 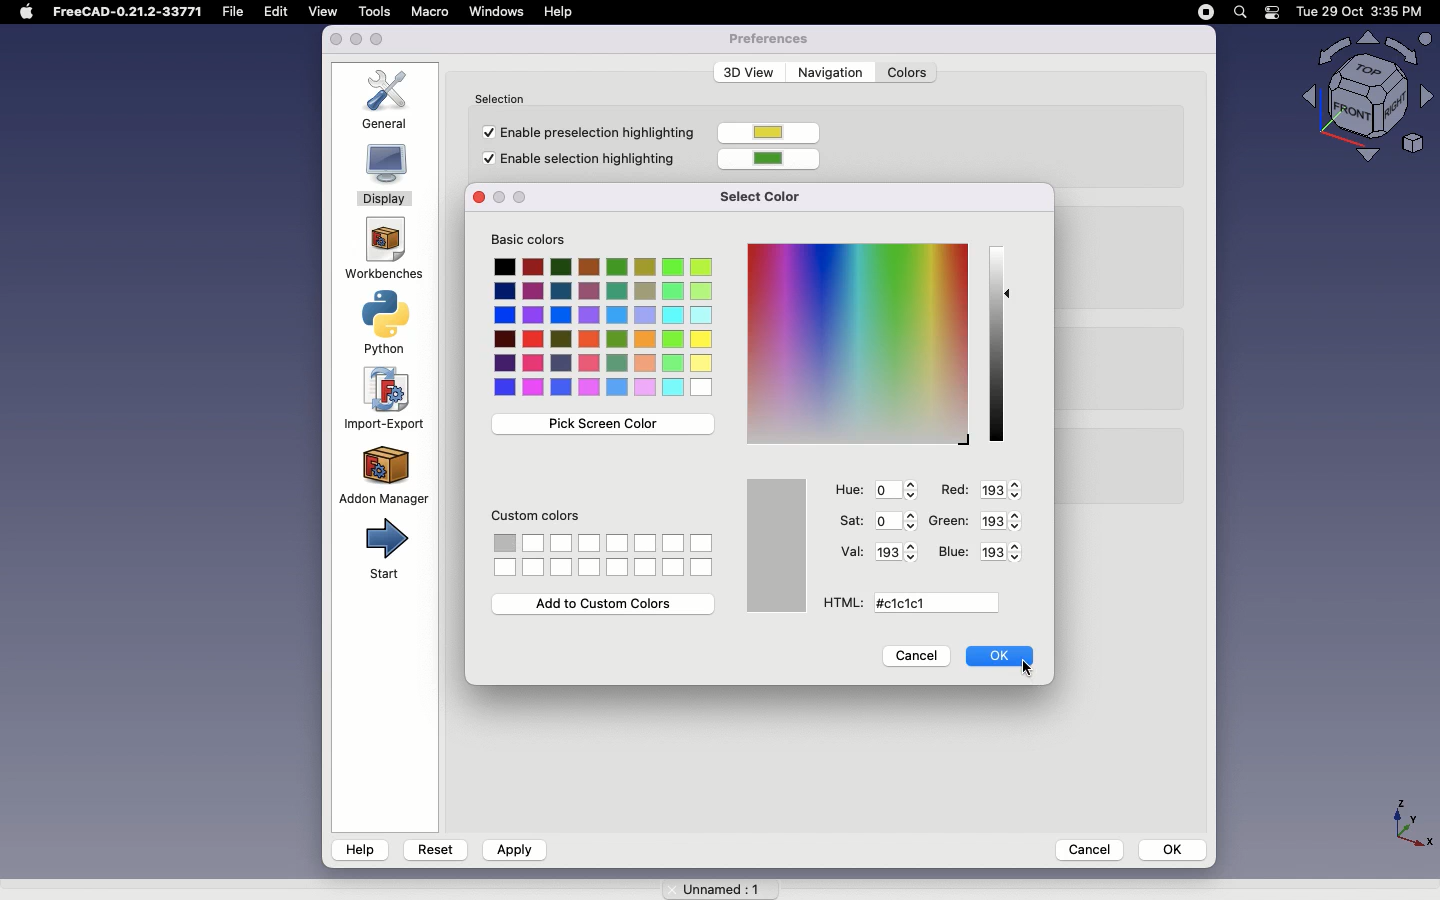 I want to click on Cancel, so click(x=917, y=658).